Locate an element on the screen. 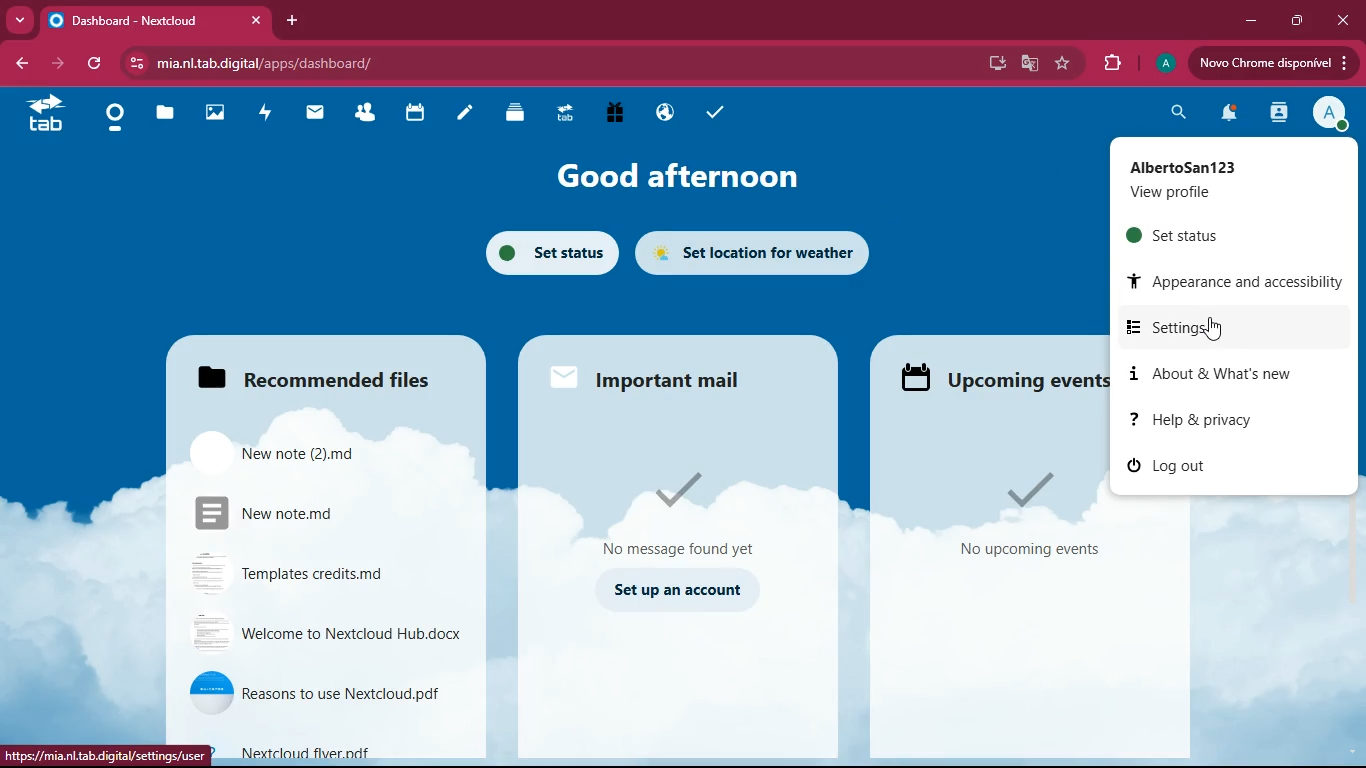 Image resolution: width=1366 pixels, height=768 pixels. profile is located at coordinates (1331, 114).